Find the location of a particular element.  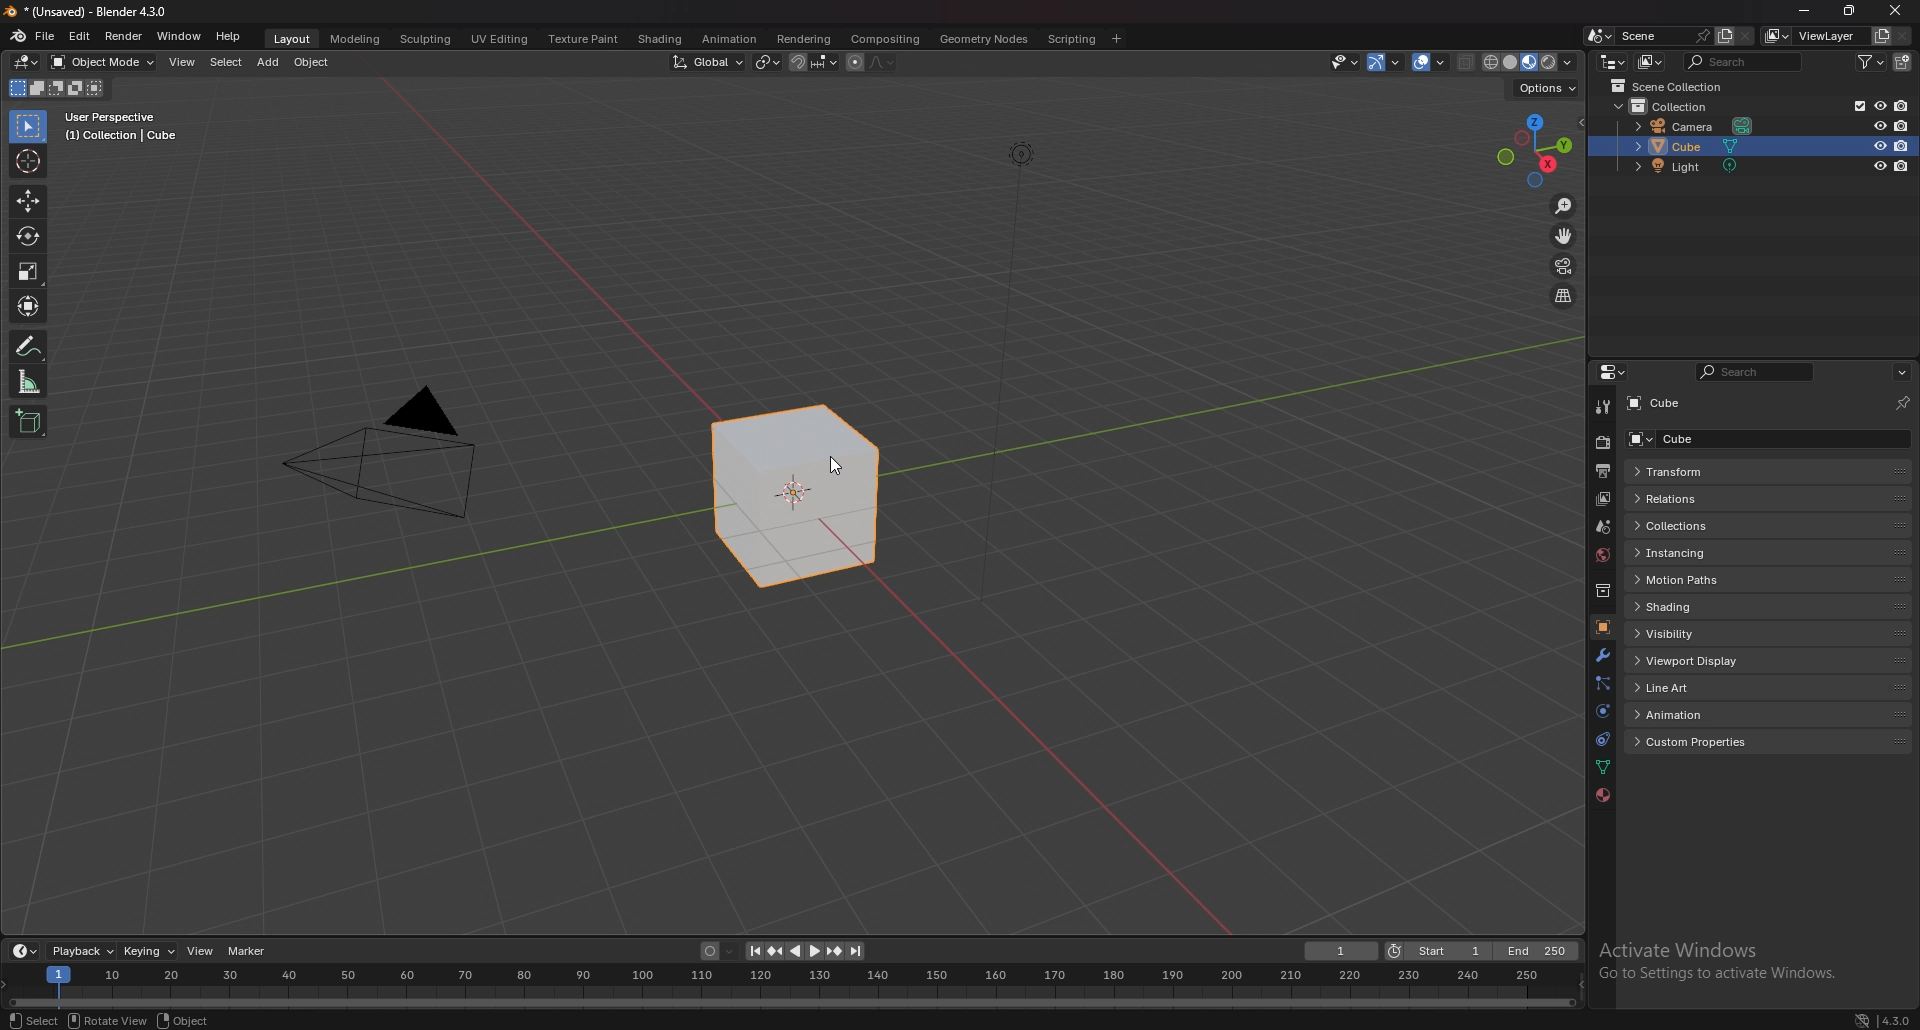

jump to keyframe is located at coordinates (833, 950).